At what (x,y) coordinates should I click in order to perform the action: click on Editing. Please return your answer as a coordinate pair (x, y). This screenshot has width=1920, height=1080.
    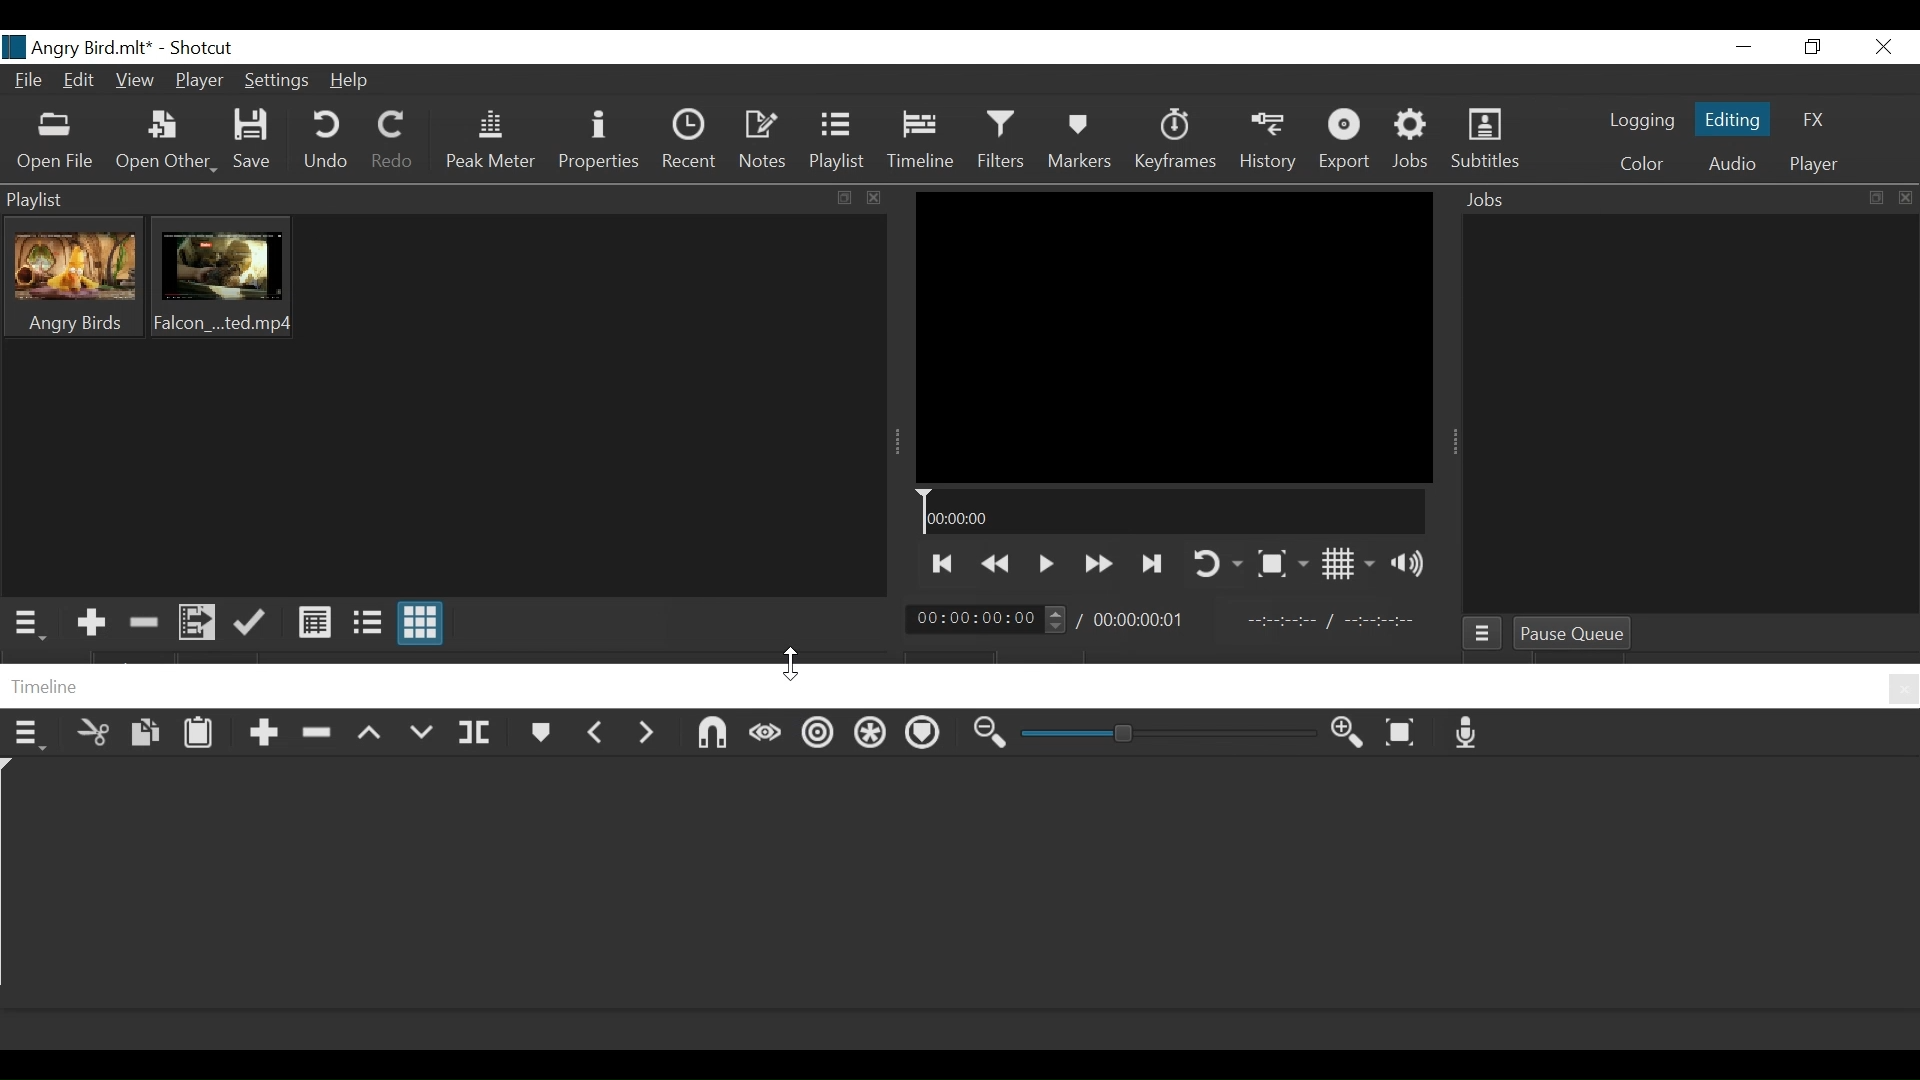
    Looking at the image, I should click on (1732, 117).